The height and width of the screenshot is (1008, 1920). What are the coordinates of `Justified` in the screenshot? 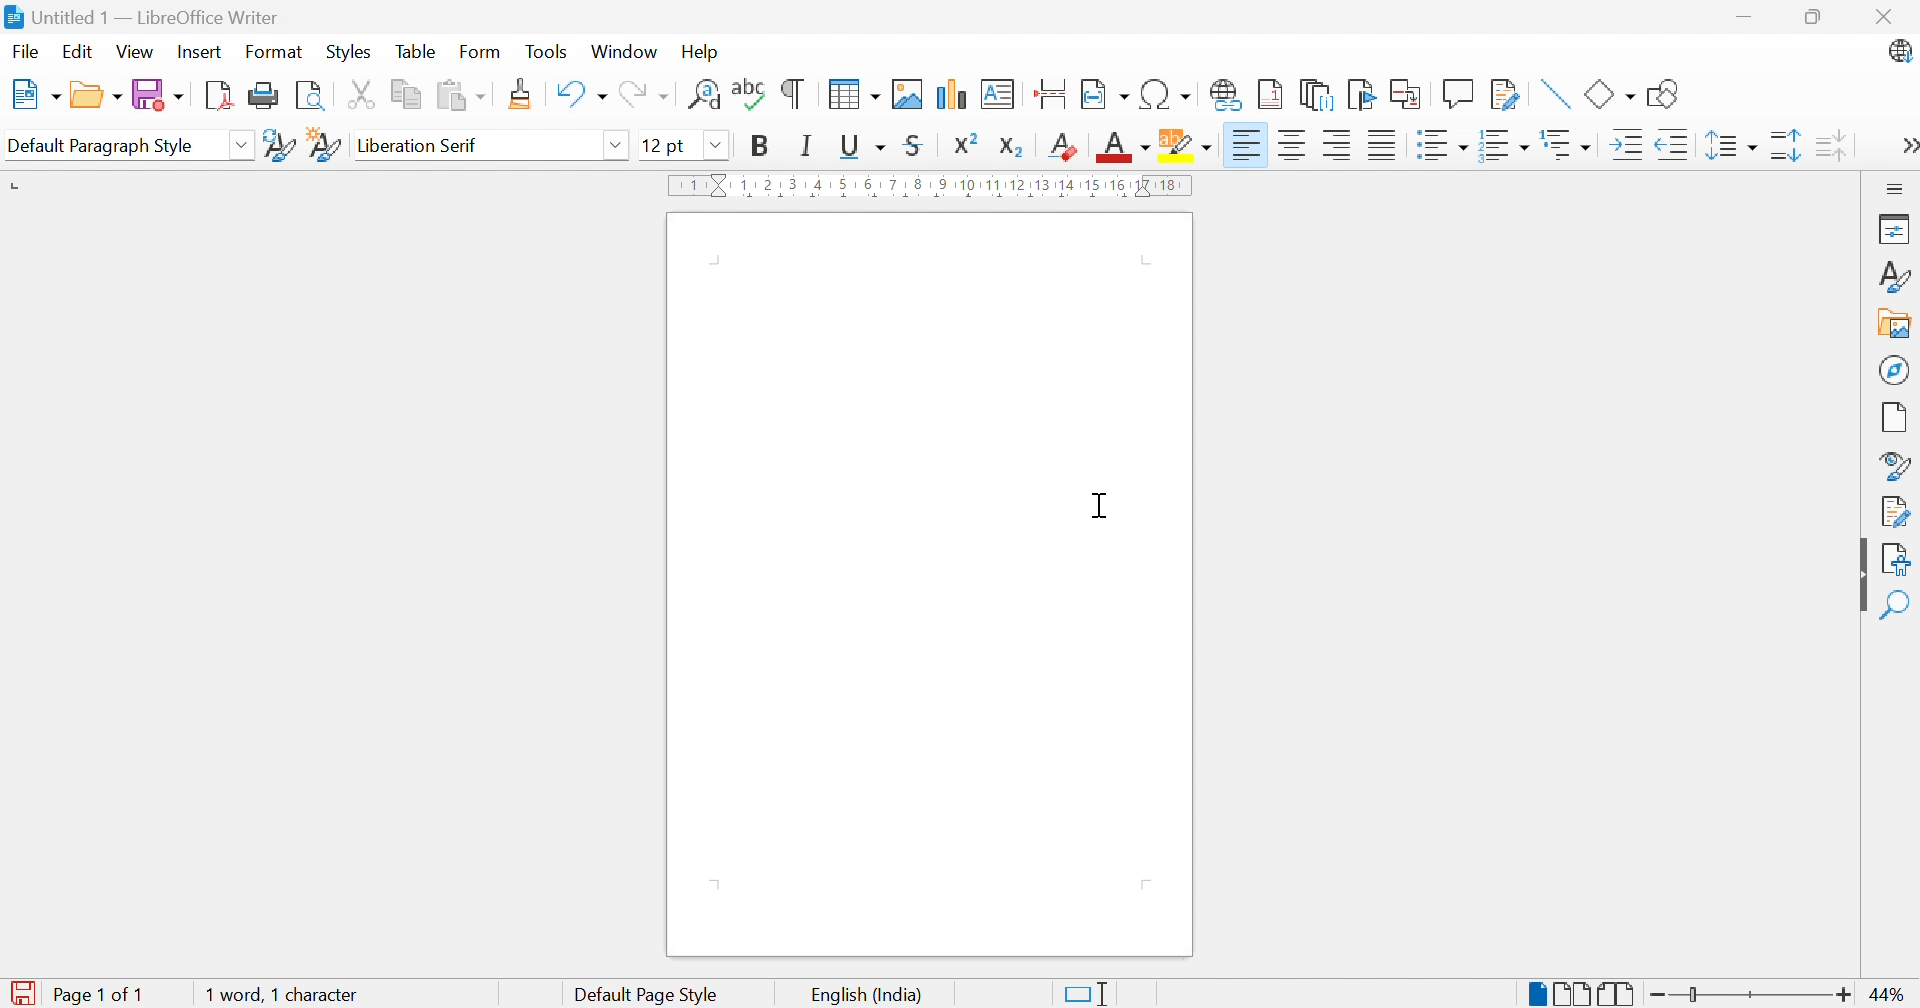 It's located at (1383, 143).